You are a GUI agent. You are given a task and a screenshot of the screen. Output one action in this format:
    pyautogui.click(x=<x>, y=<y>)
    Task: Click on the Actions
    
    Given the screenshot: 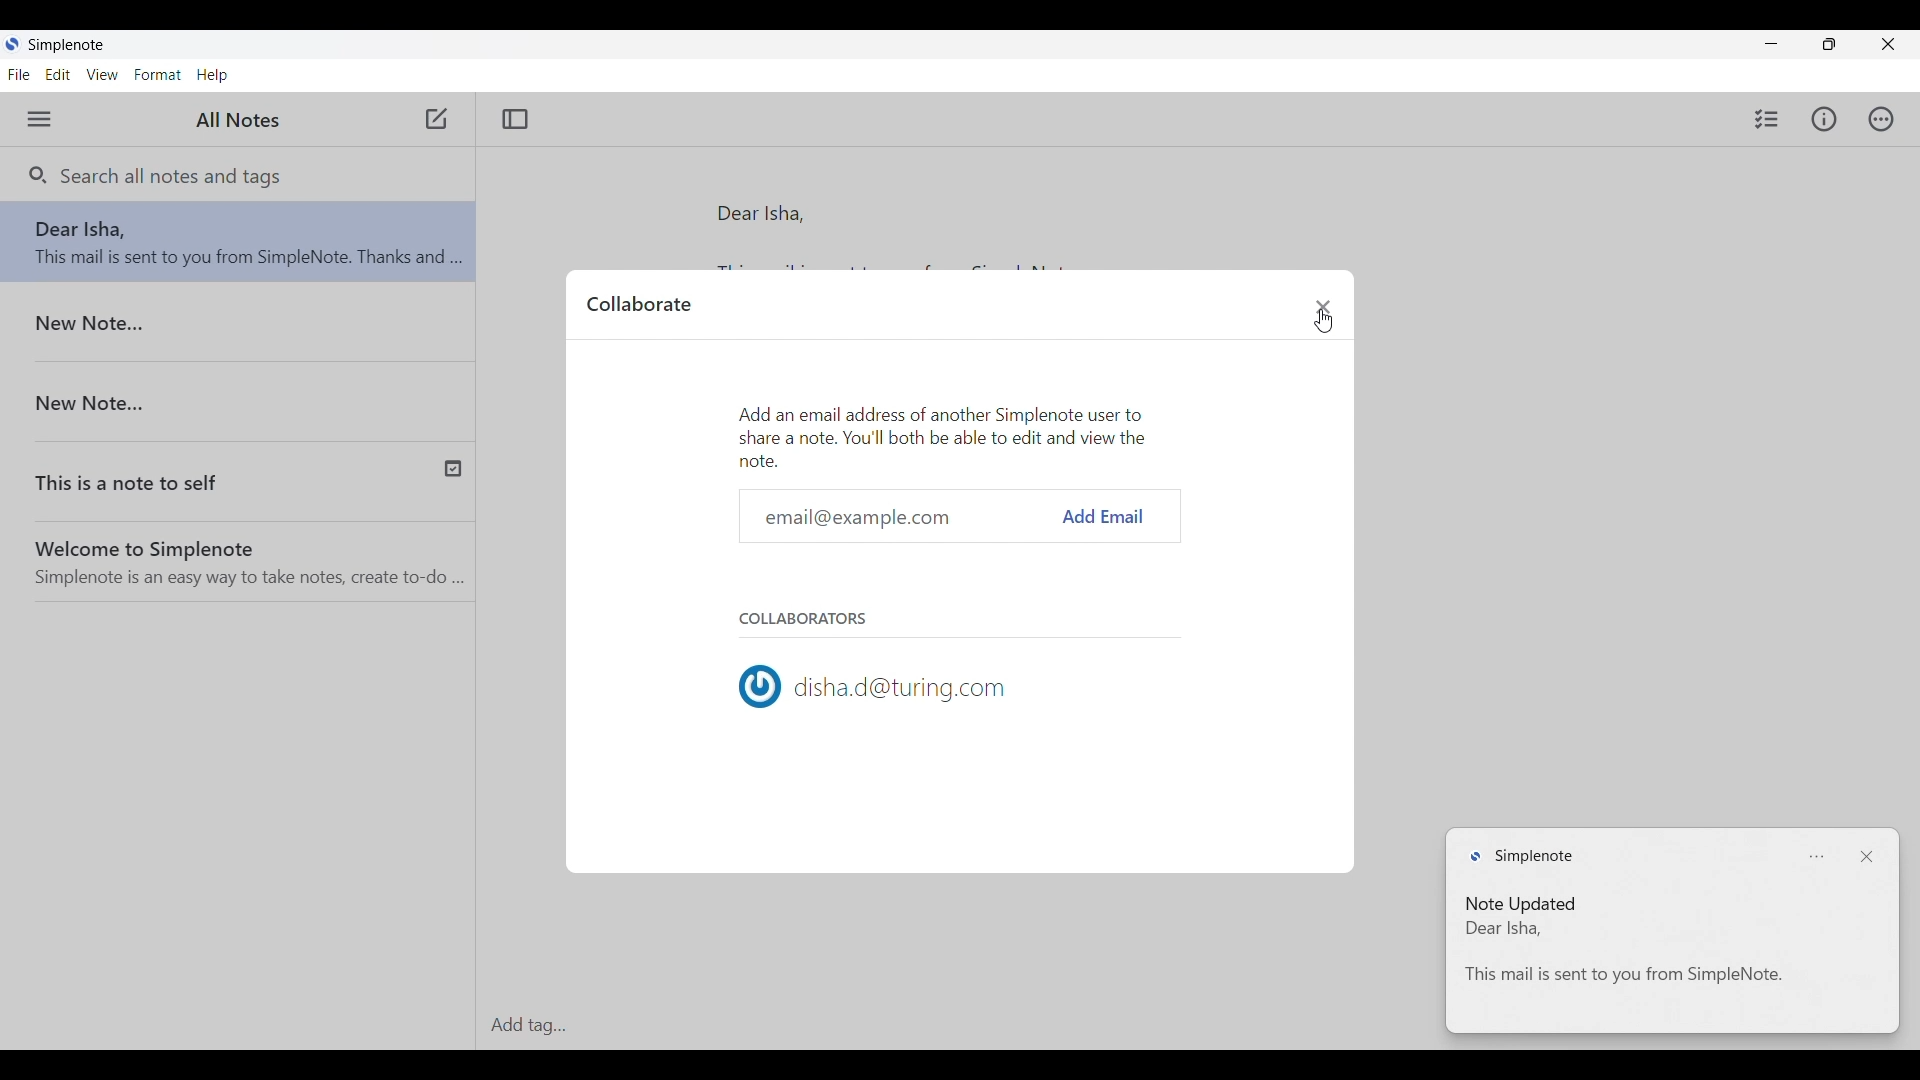 What is the action you would take?
    pyautogui.click(x=1881, y=119)
    